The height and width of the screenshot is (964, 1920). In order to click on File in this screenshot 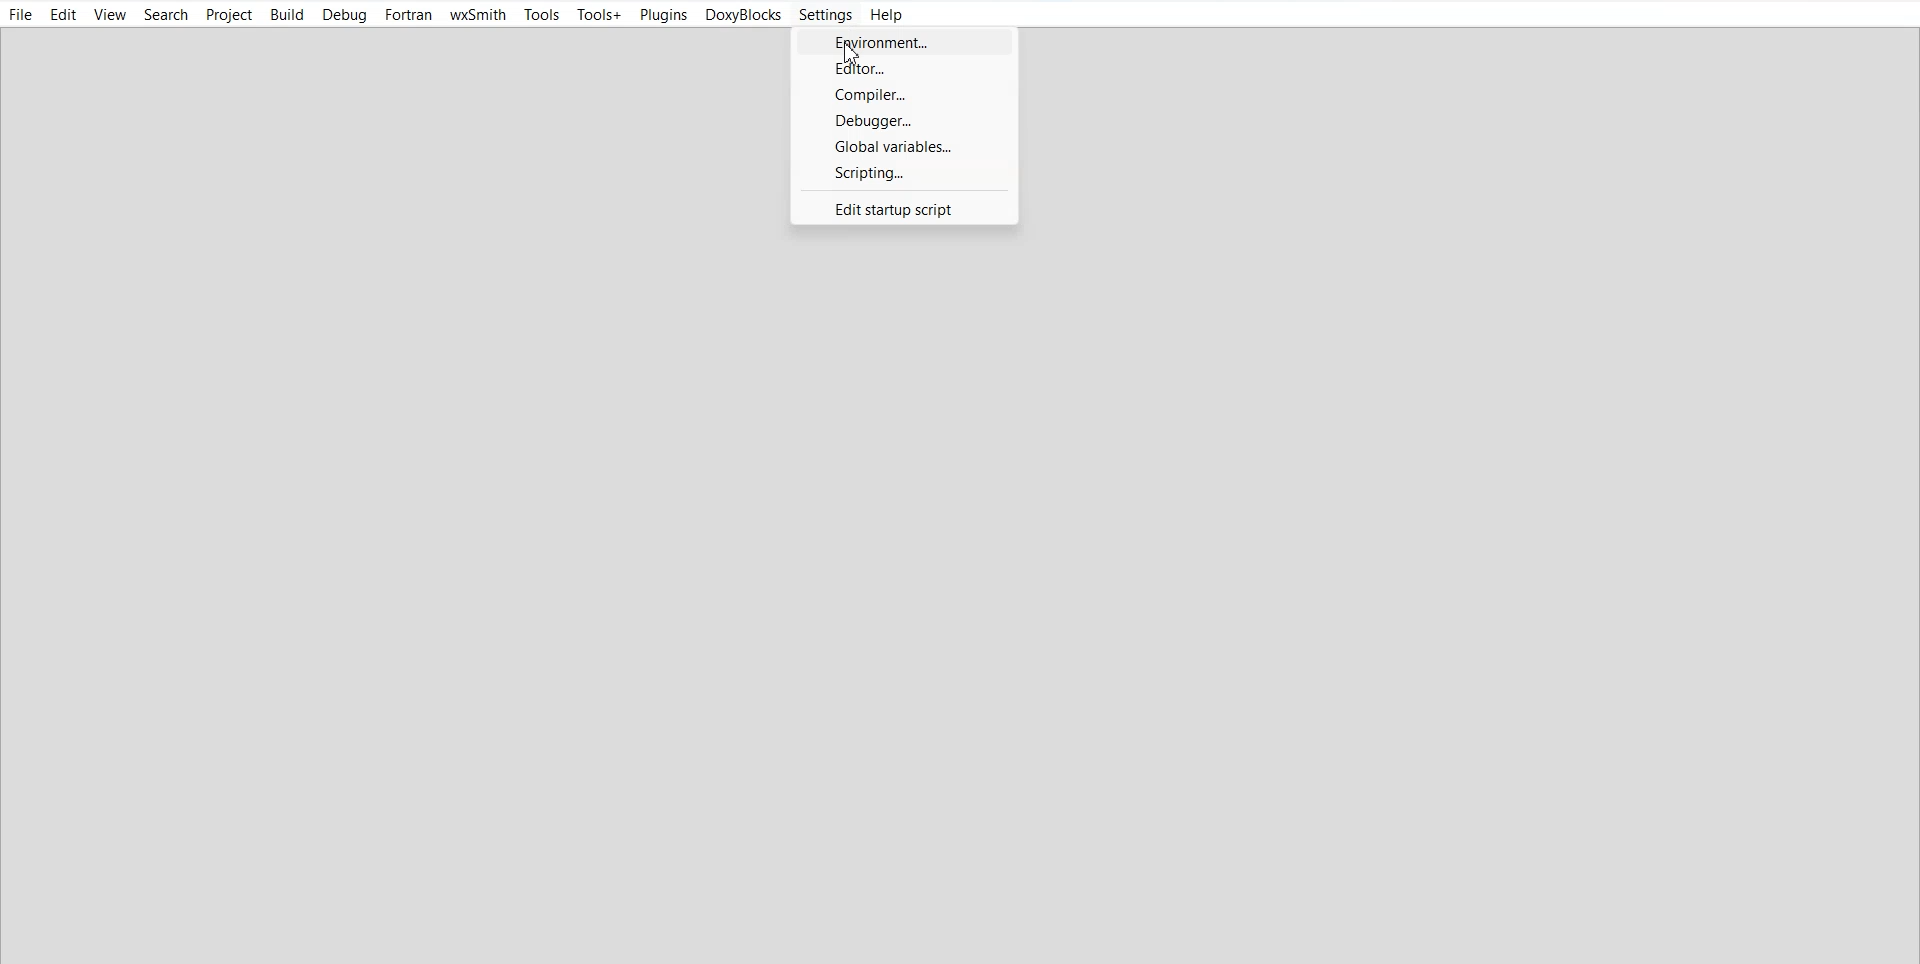, I will do `click(21, 16)`.